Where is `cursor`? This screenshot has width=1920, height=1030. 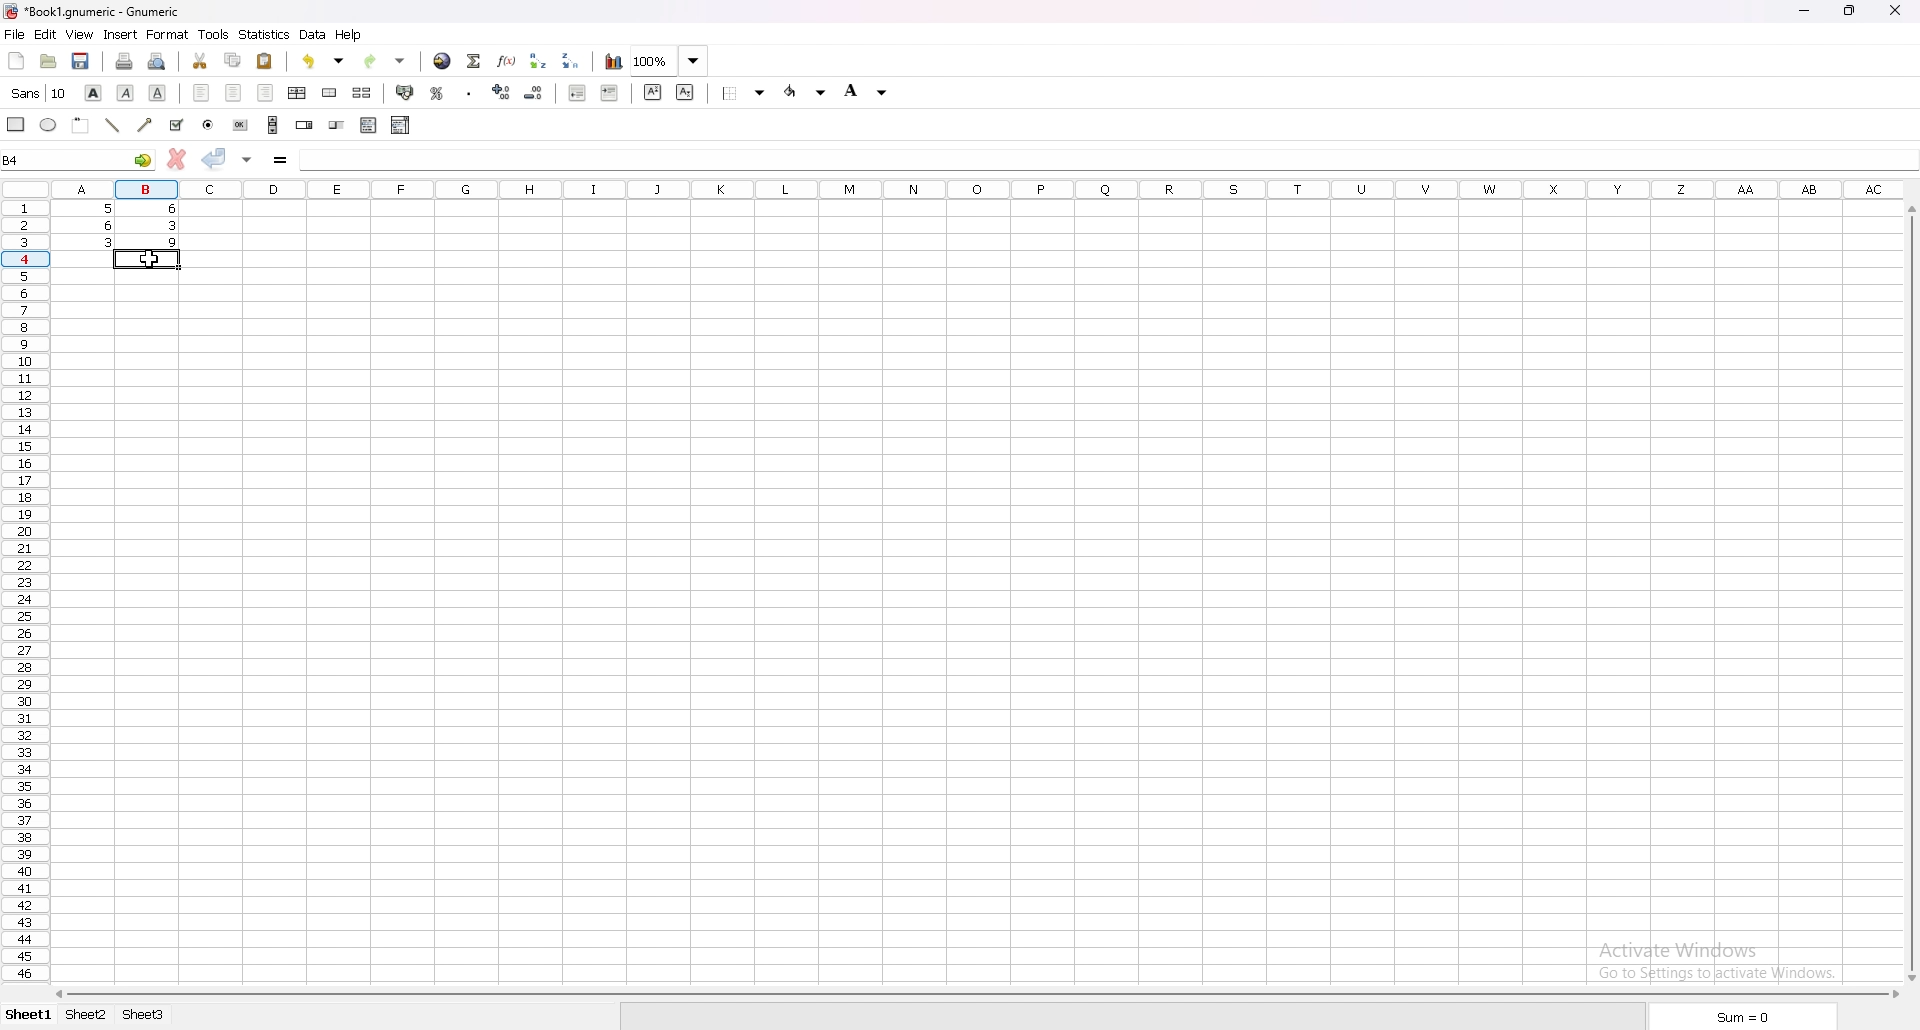 cursor is located at coordinates (151, 260).